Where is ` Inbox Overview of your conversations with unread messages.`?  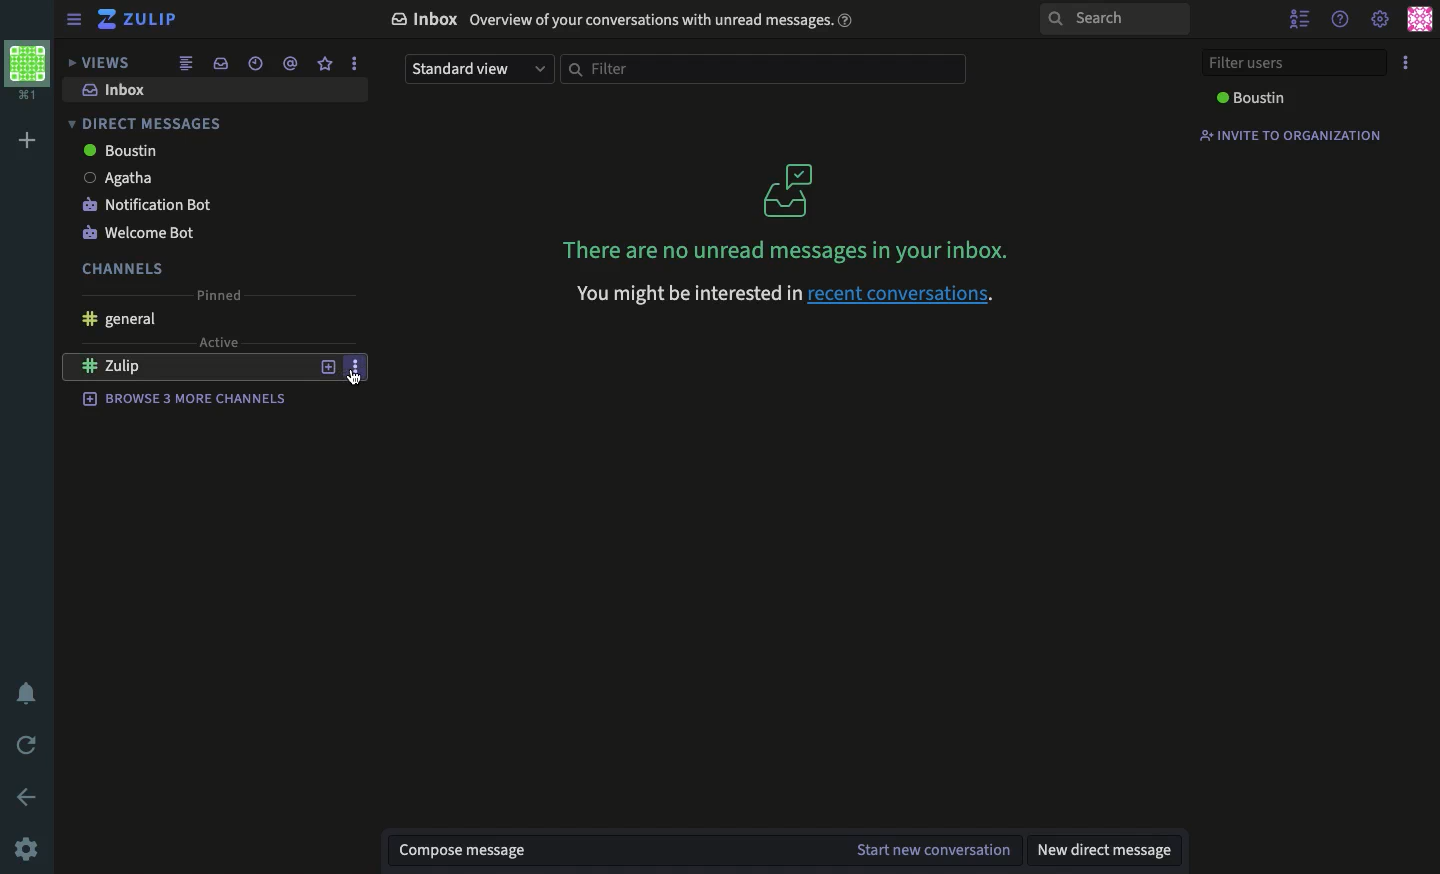
 Inbox Overview of your conversations with unread messages. is located at coordinates (622, 21).